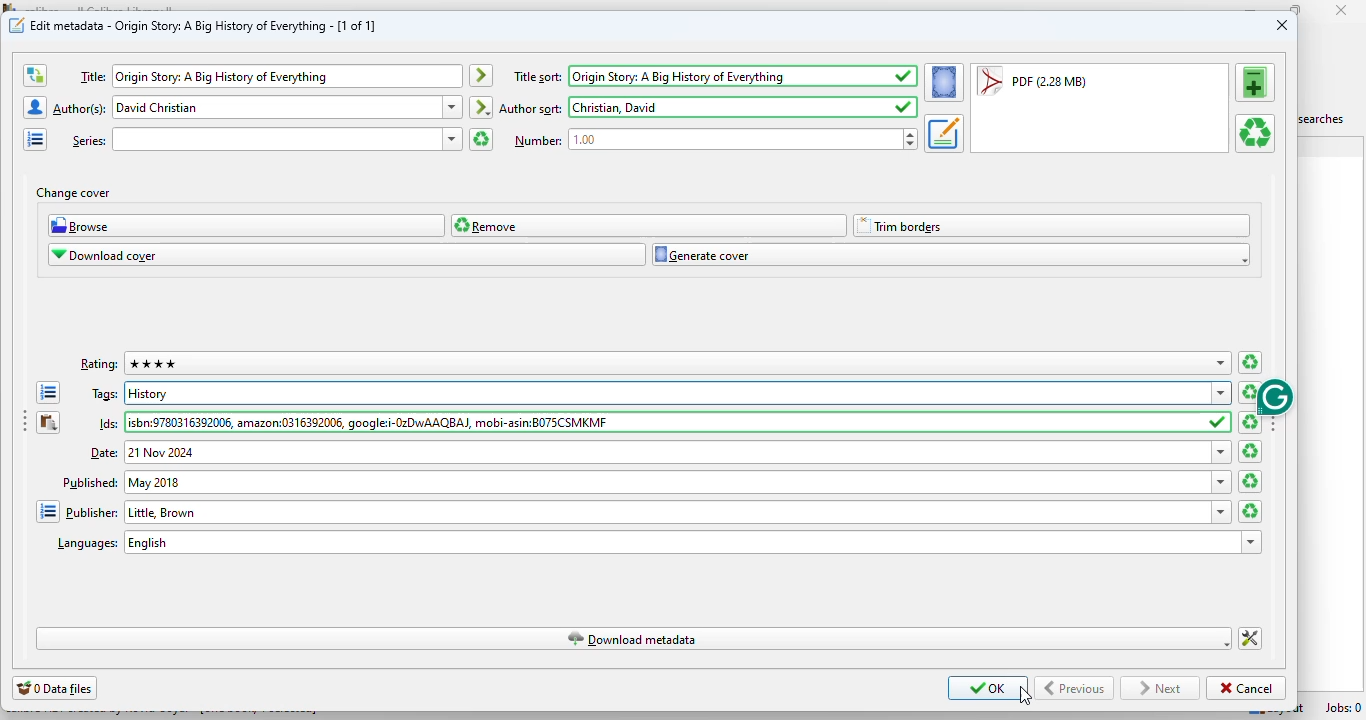 The image size is (1366, 720). What do you see at coordinates (1274, 420) in the screenshot?
I see `toggle sidebar` at bounding box center [1274, 420].